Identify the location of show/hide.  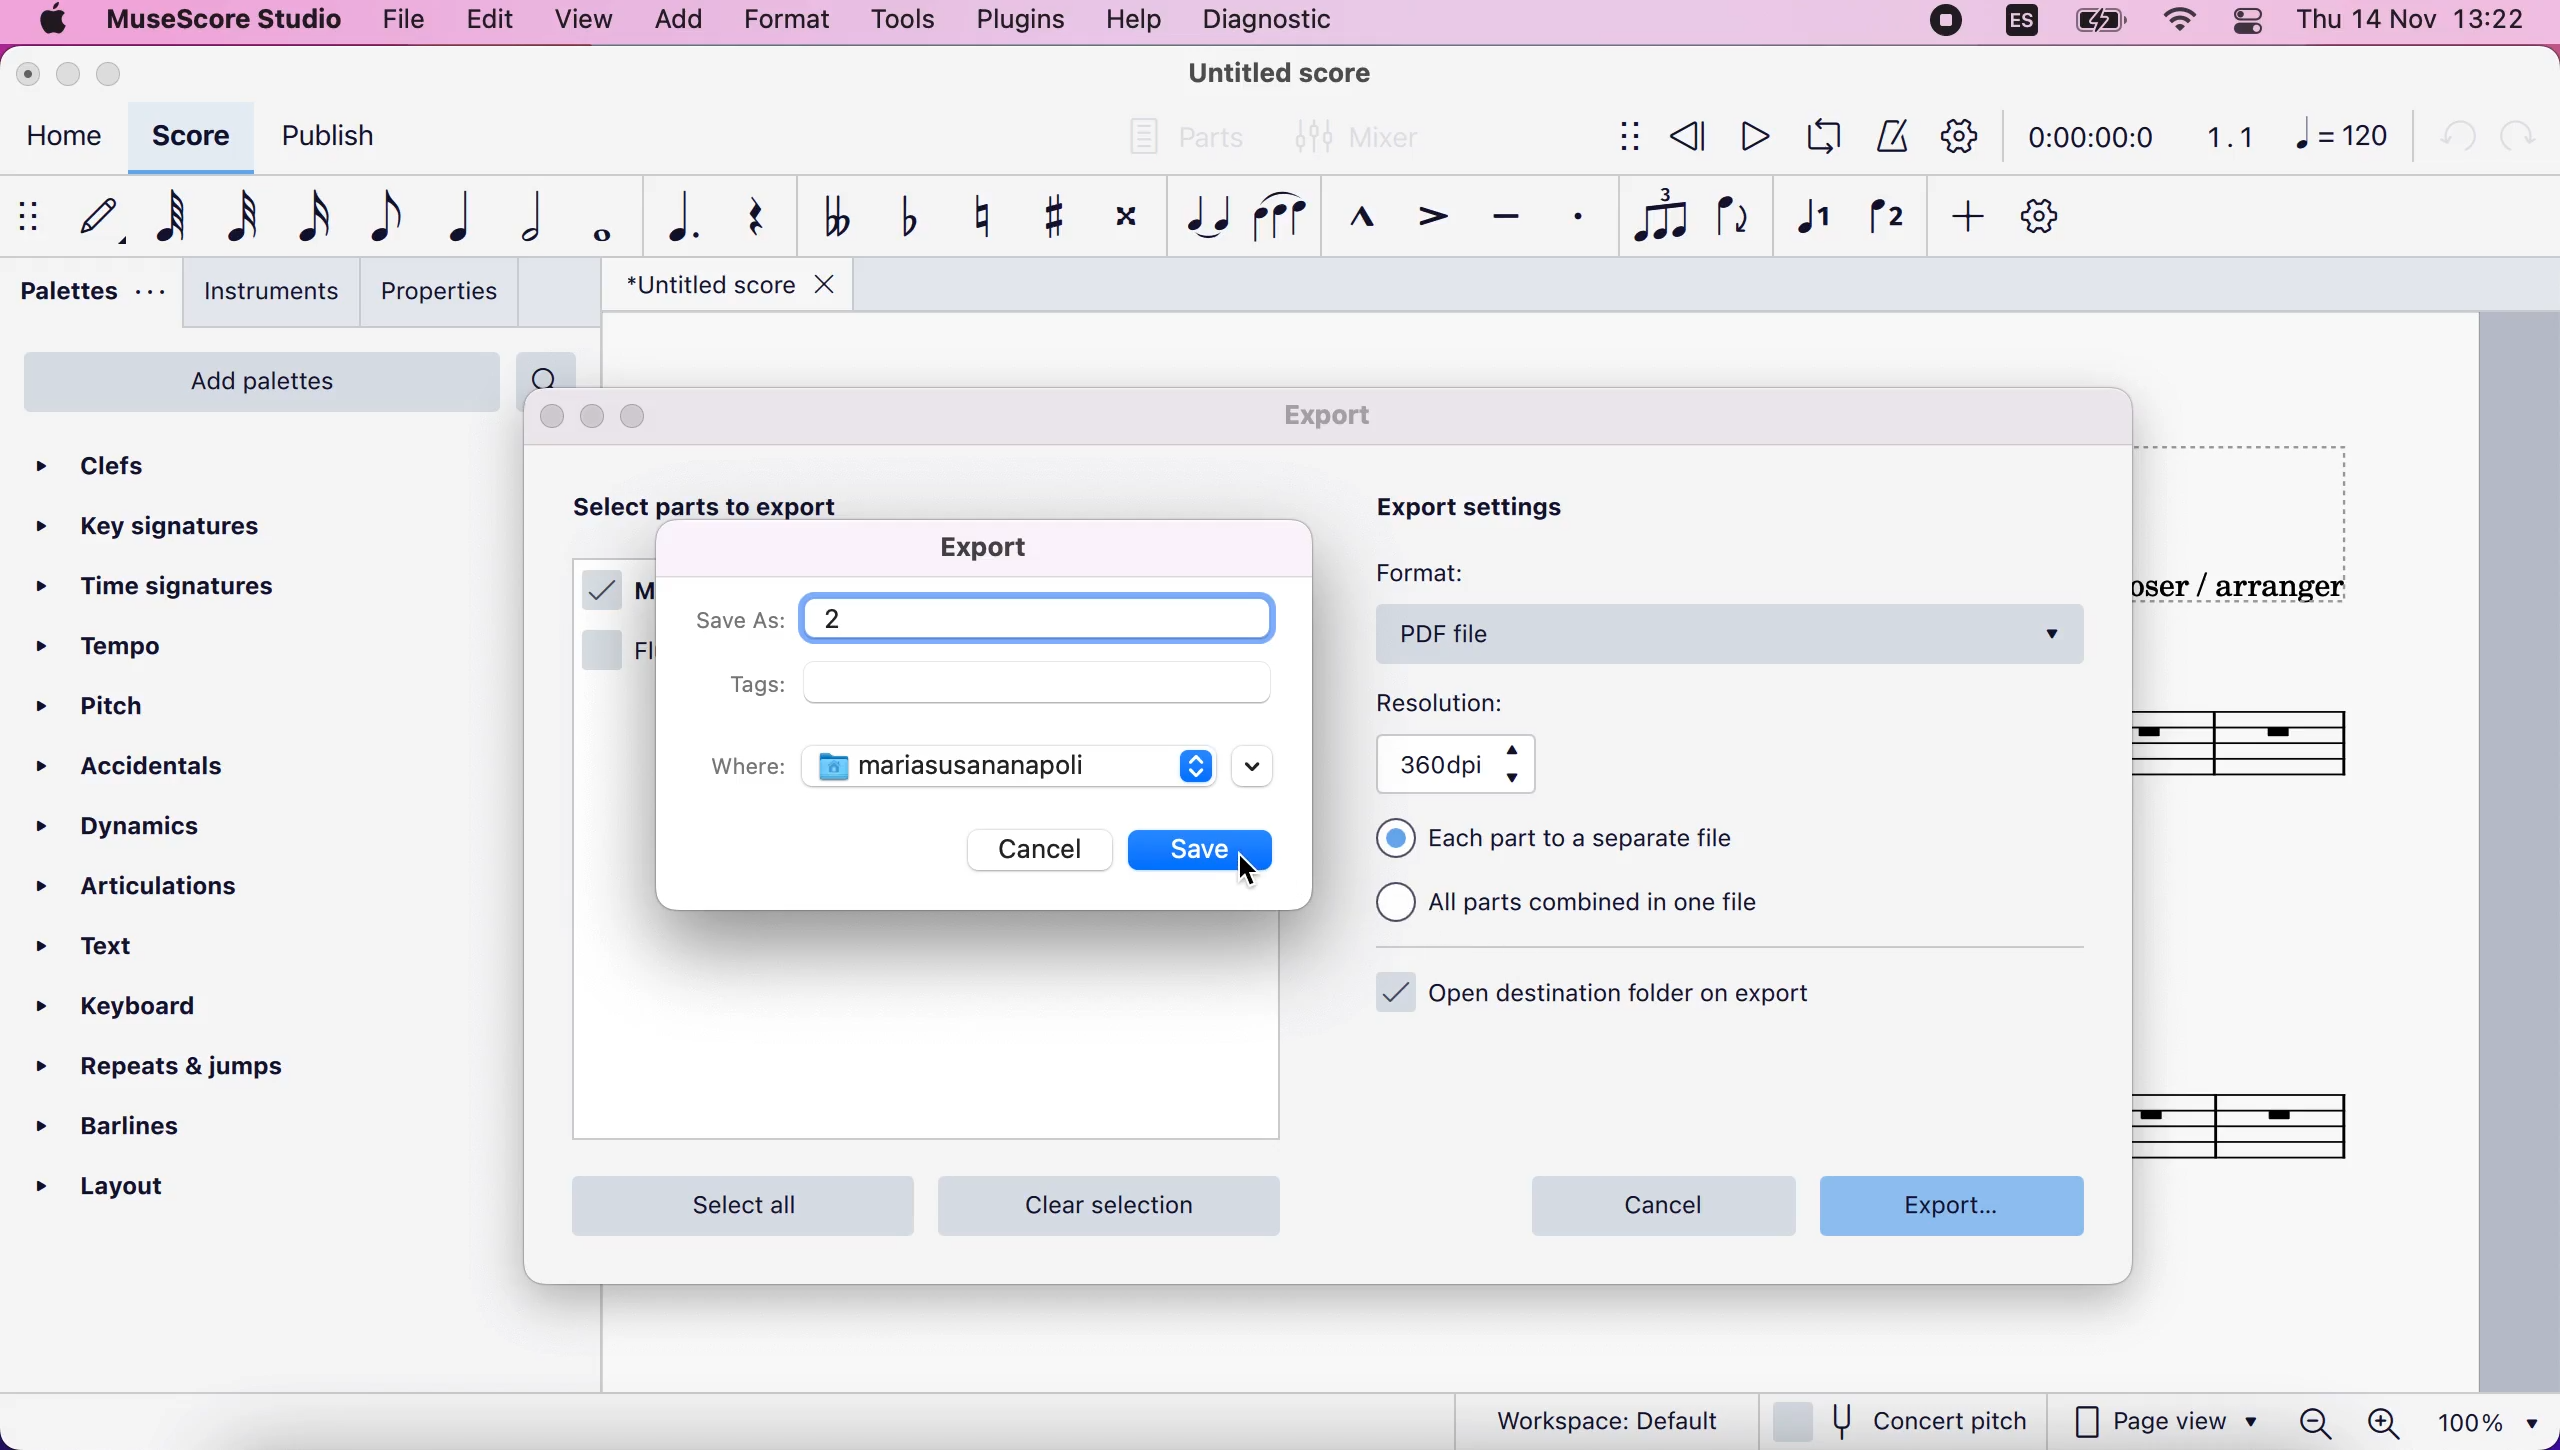
(26, 214).